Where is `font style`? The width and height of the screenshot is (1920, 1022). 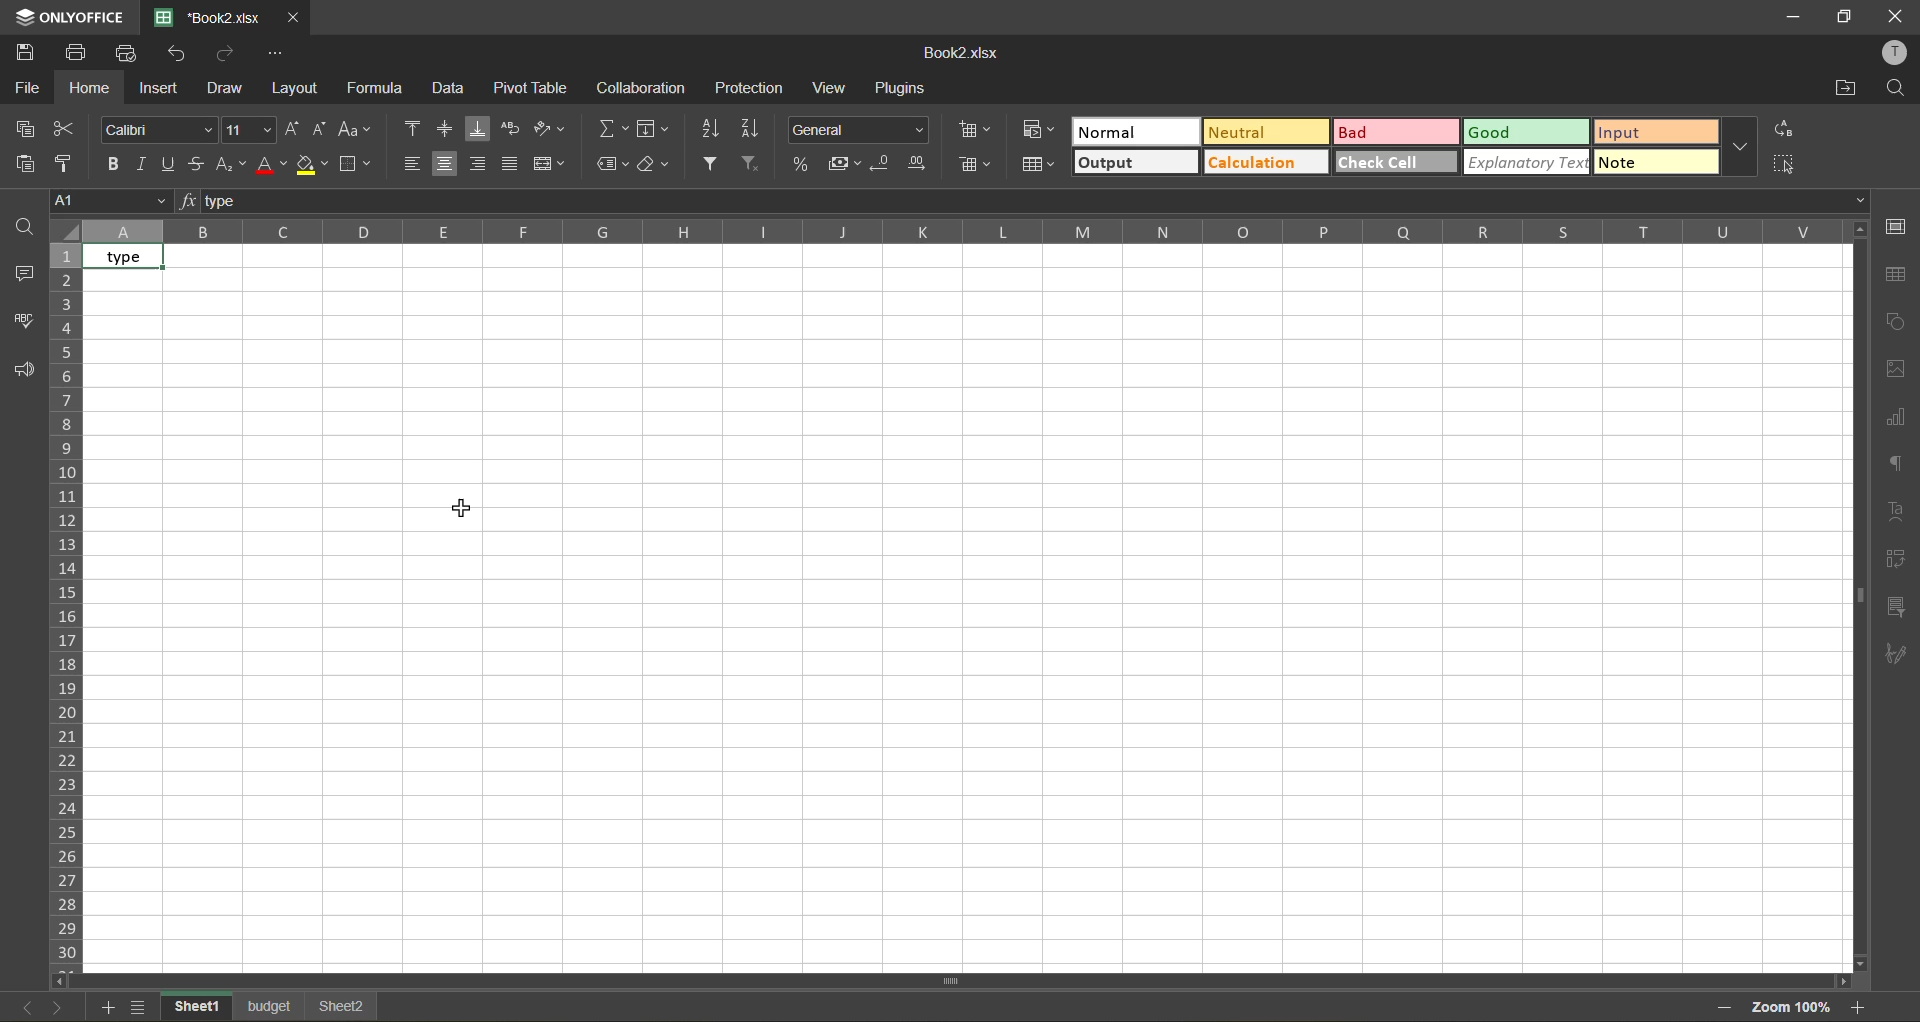 font style is located at coordinates (155, 129).